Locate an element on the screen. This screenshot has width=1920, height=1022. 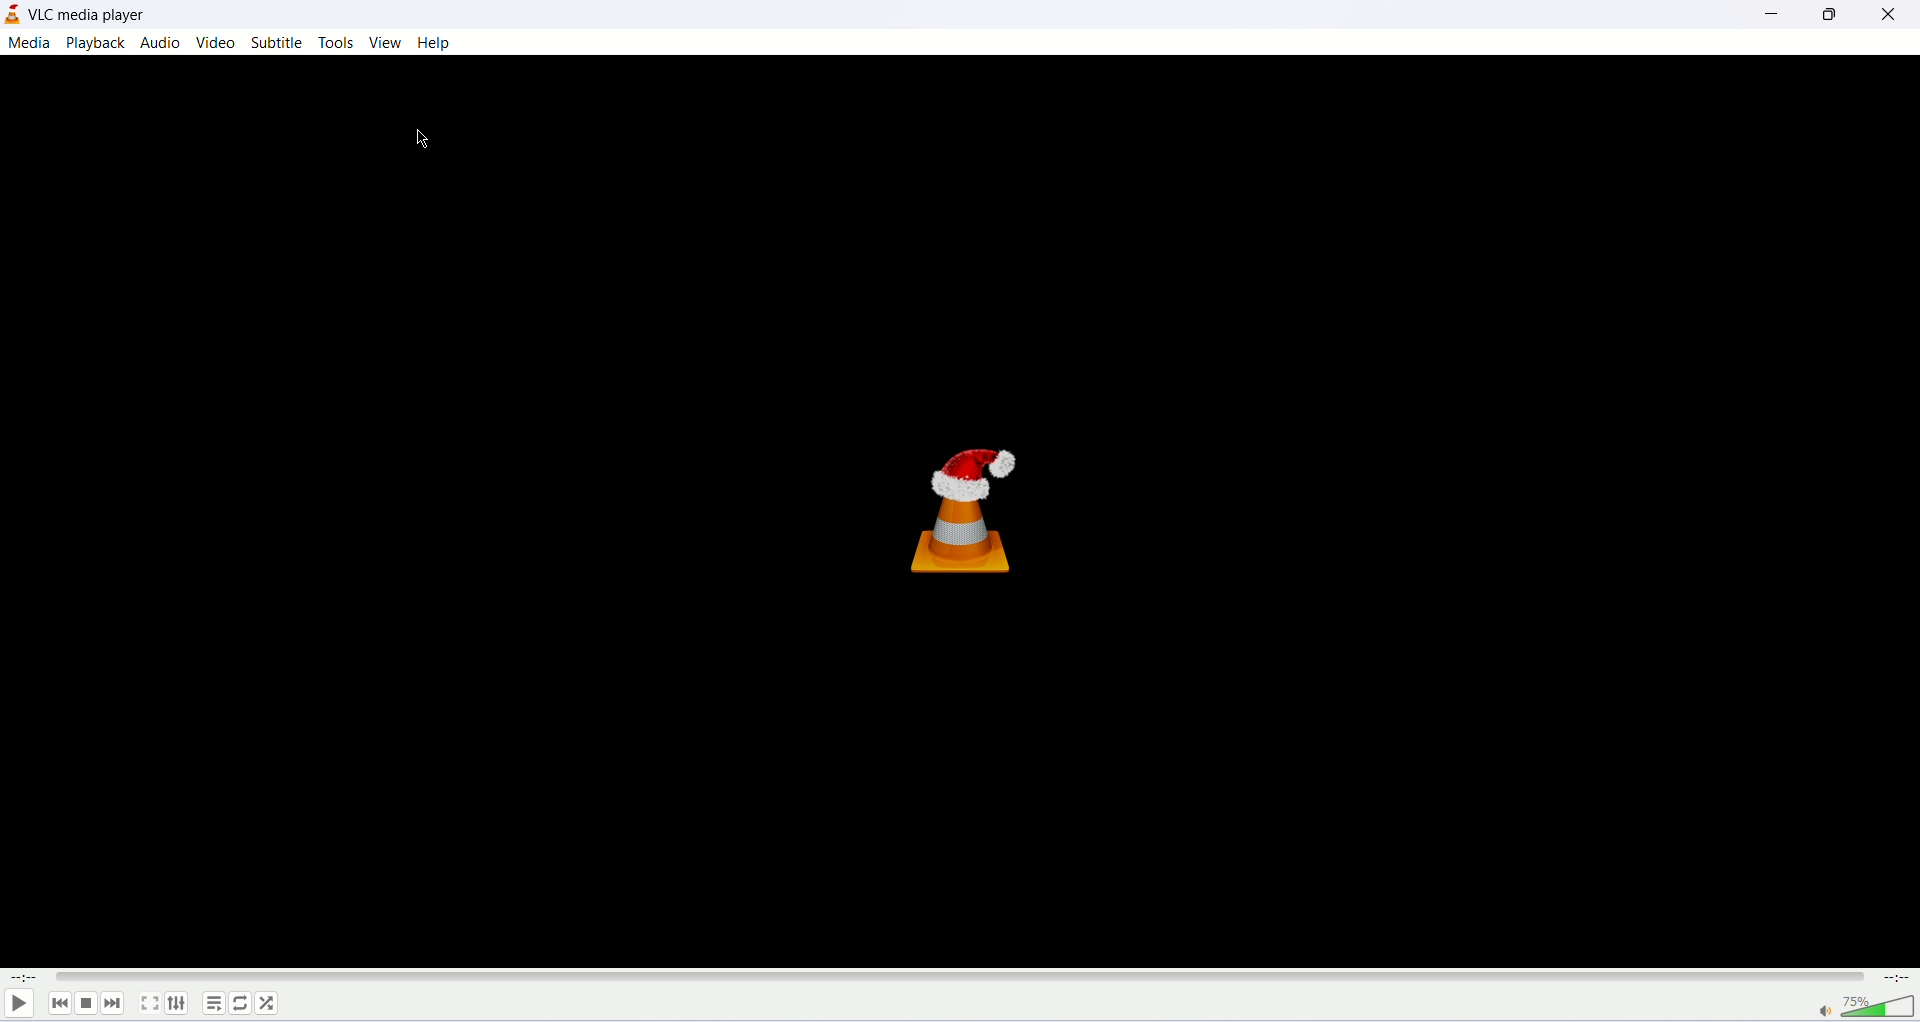
video is located at coordinates (219, 41).